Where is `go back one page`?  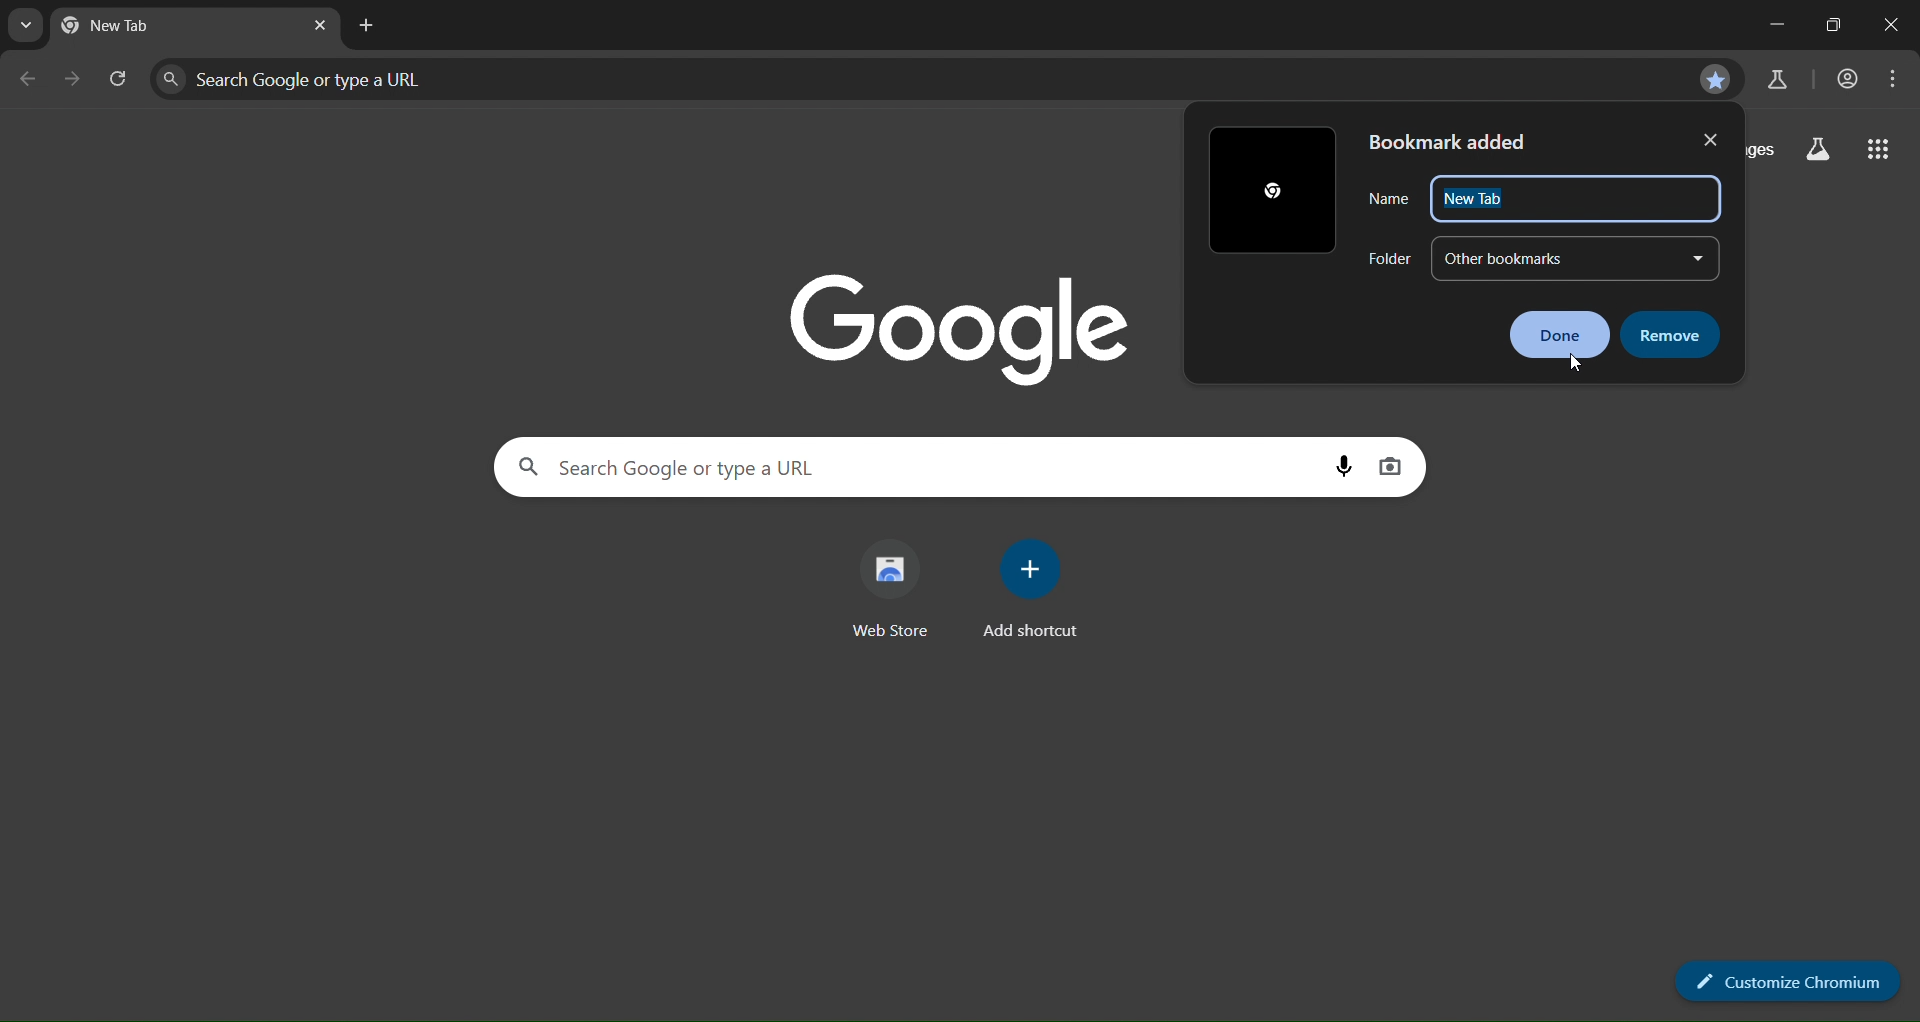 go back one page is located at coordinates (29, 80).